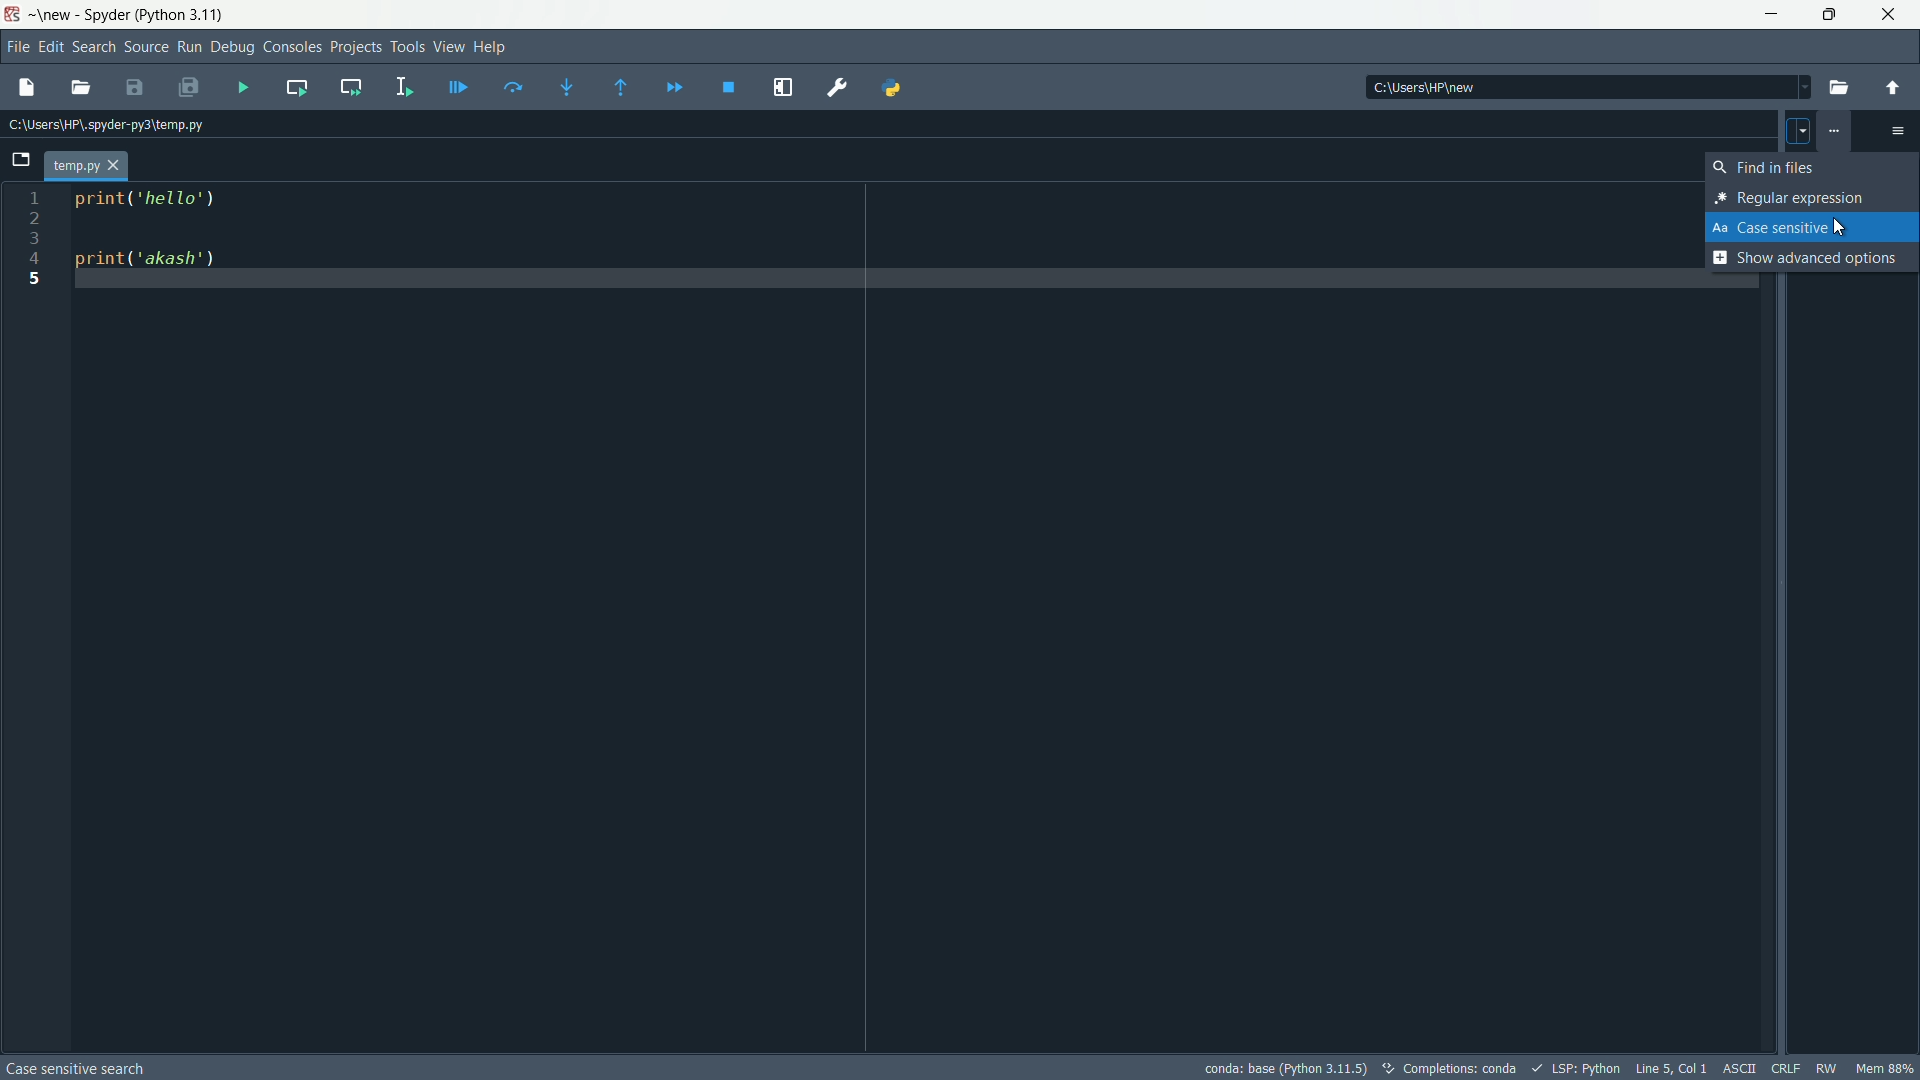 The width and height of the screenshot is (1920, 1080). Describe the element at coordinates (1842, 227) in the screenshot. I see `cursor` at that location.